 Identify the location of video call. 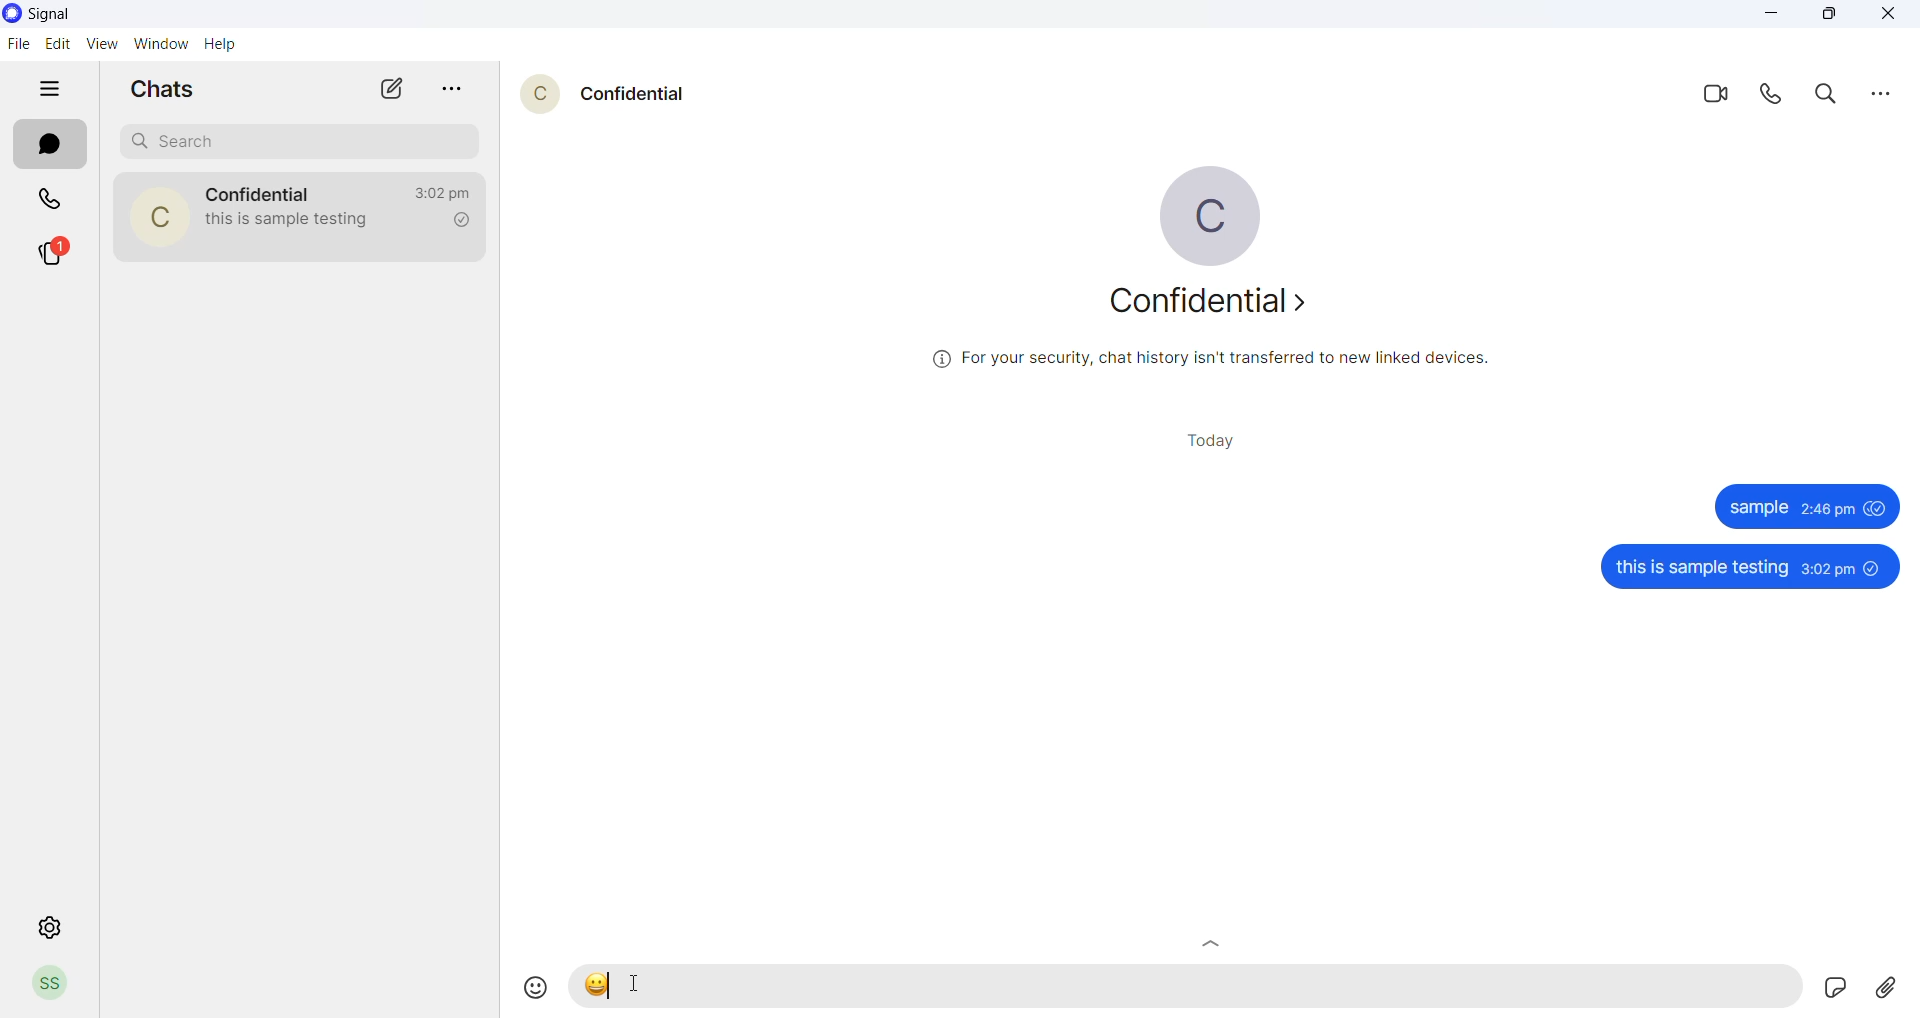
(1714, 97).